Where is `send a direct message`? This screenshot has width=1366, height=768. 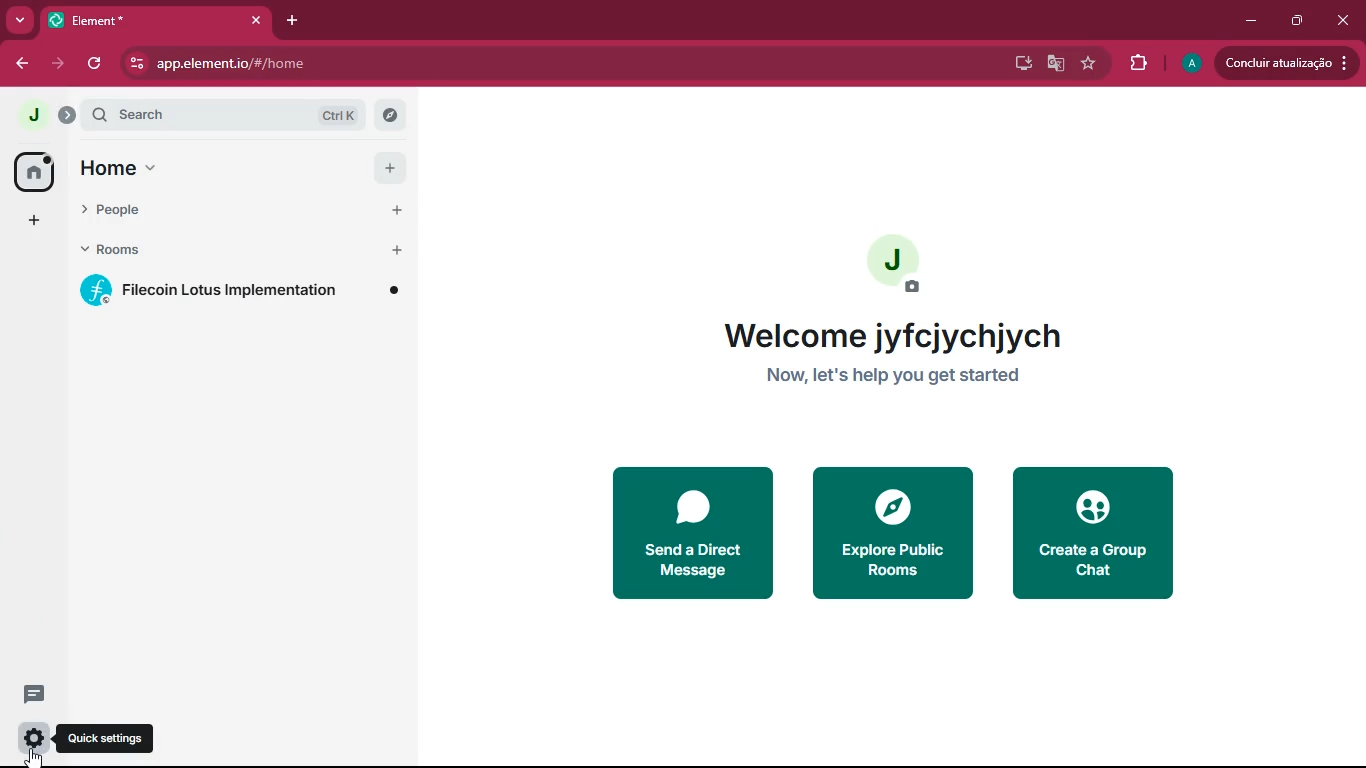
send a direct message is located at coordinates (695, 533).